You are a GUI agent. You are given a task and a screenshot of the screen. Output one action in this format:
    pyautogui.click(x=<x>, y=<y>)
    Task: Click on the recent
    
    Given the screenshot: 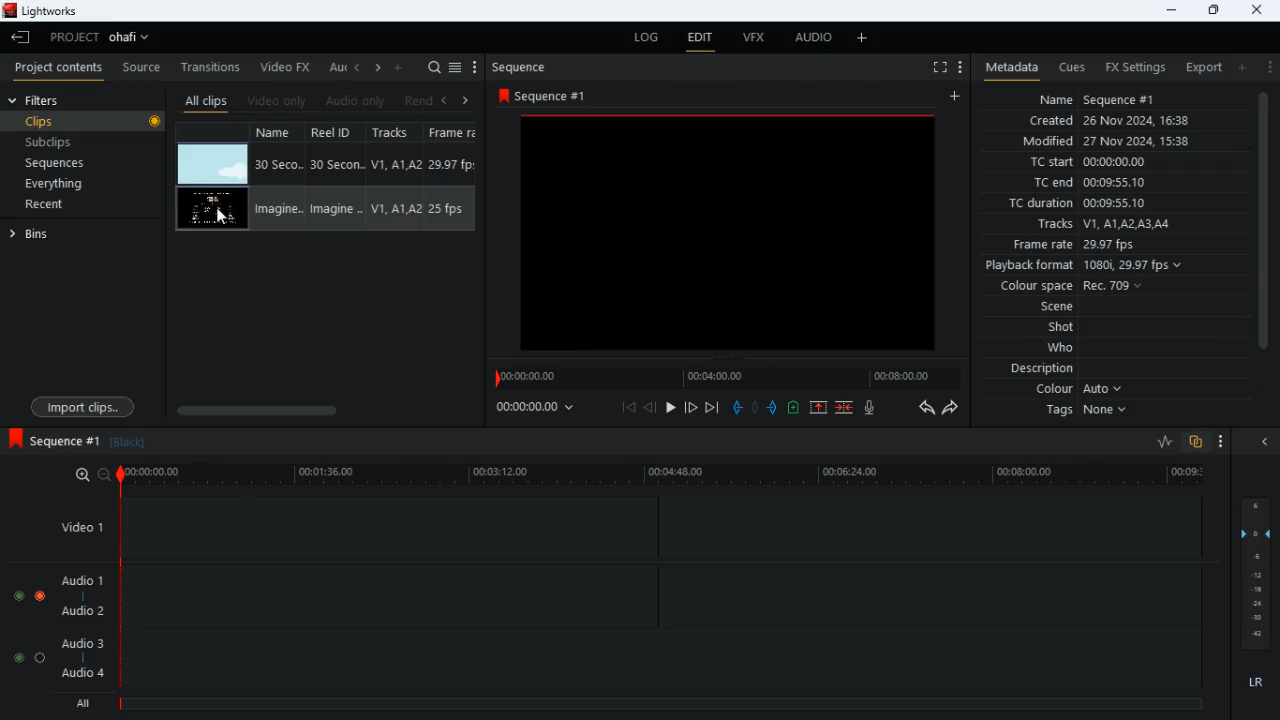 What is the action you would take?
    pyautogui.click(x=63, y=206)
    